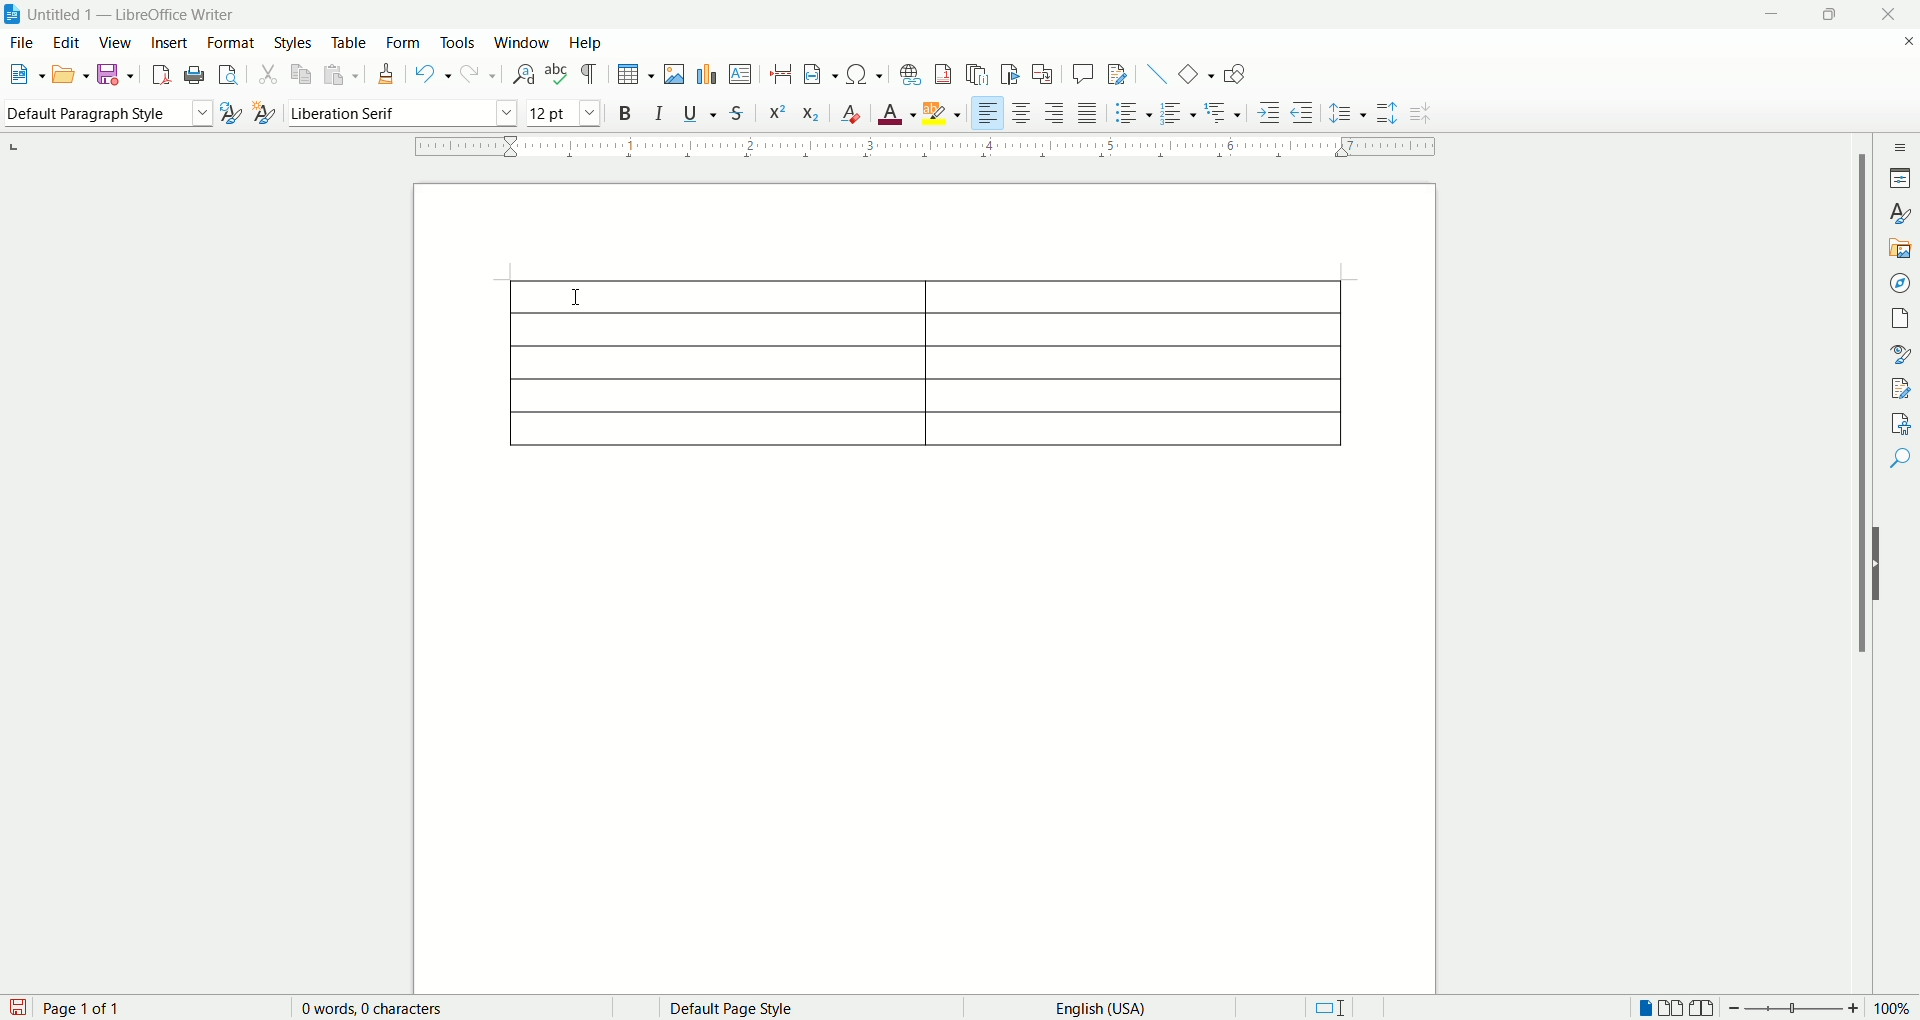  I want to click on left align, so click(1055, 111).